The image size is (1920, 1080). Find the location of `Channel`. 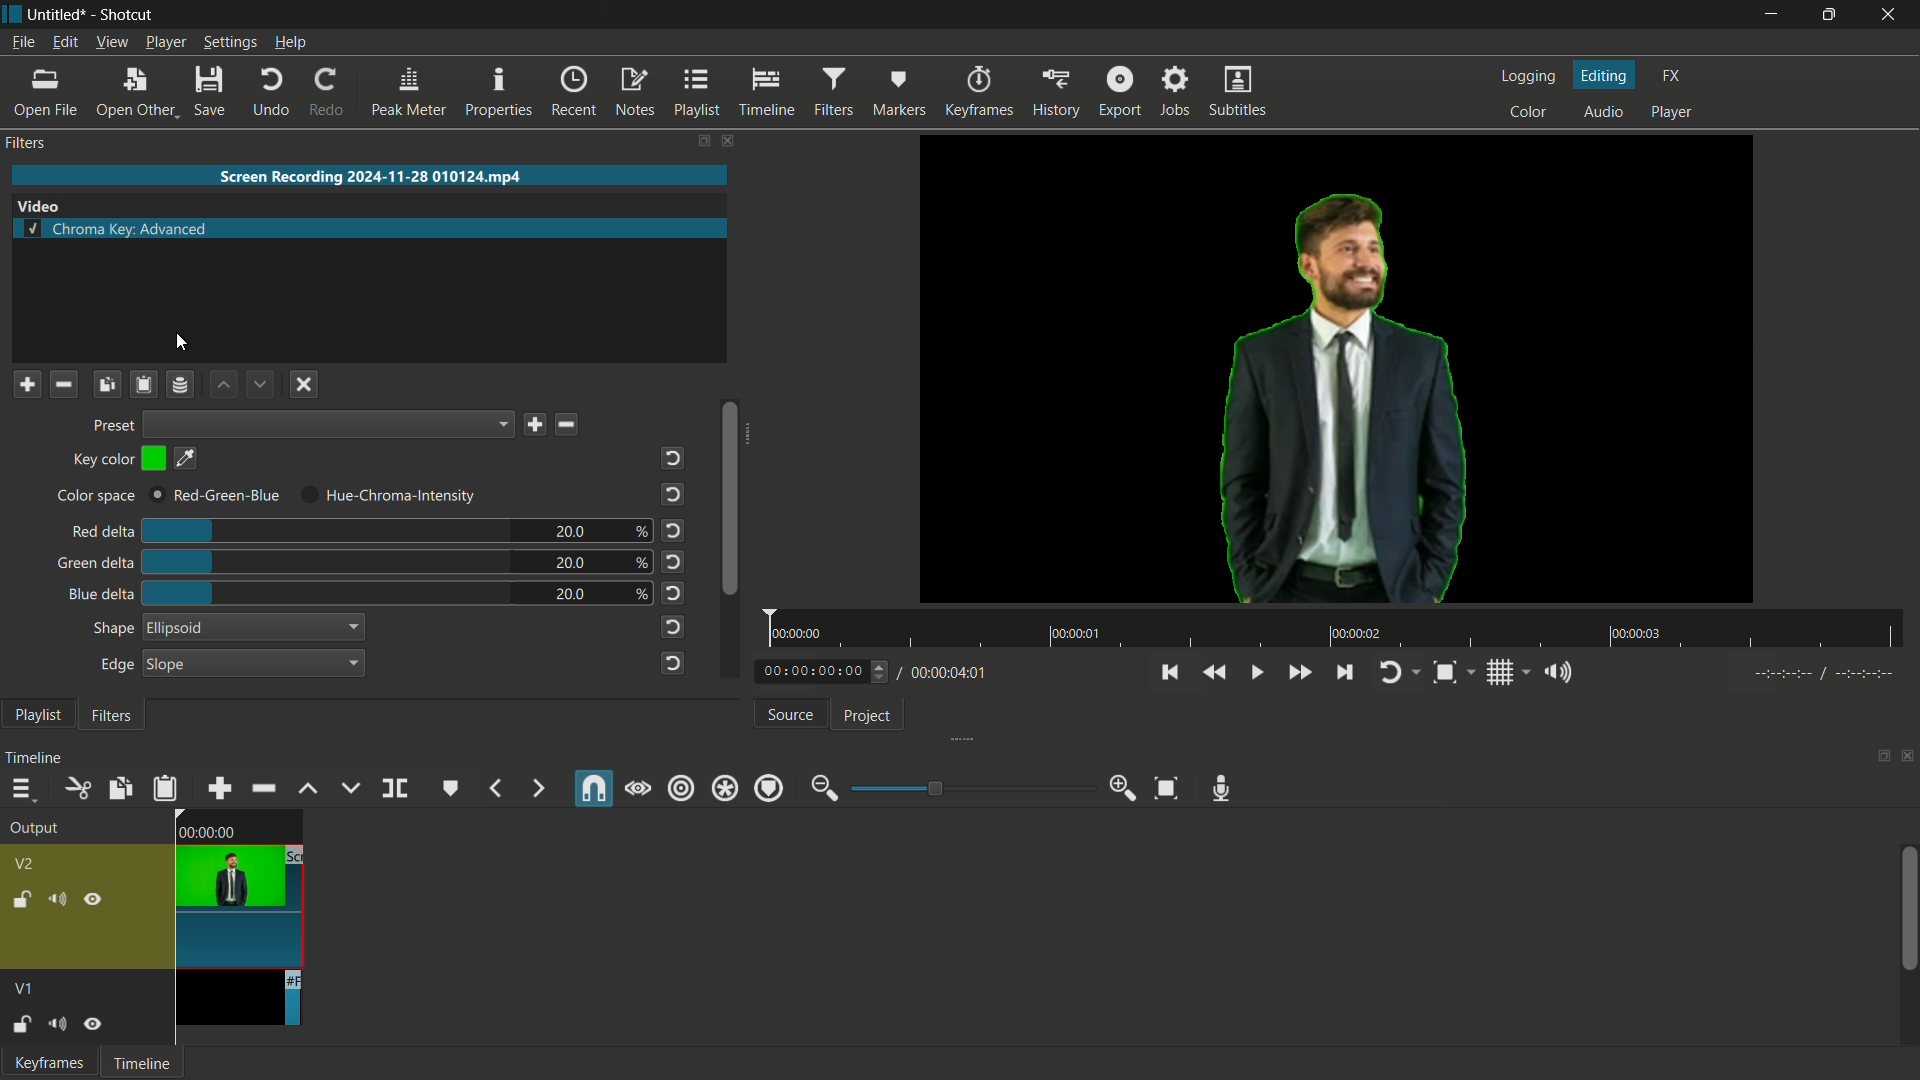

Channel is located at coordinates (182, 385).